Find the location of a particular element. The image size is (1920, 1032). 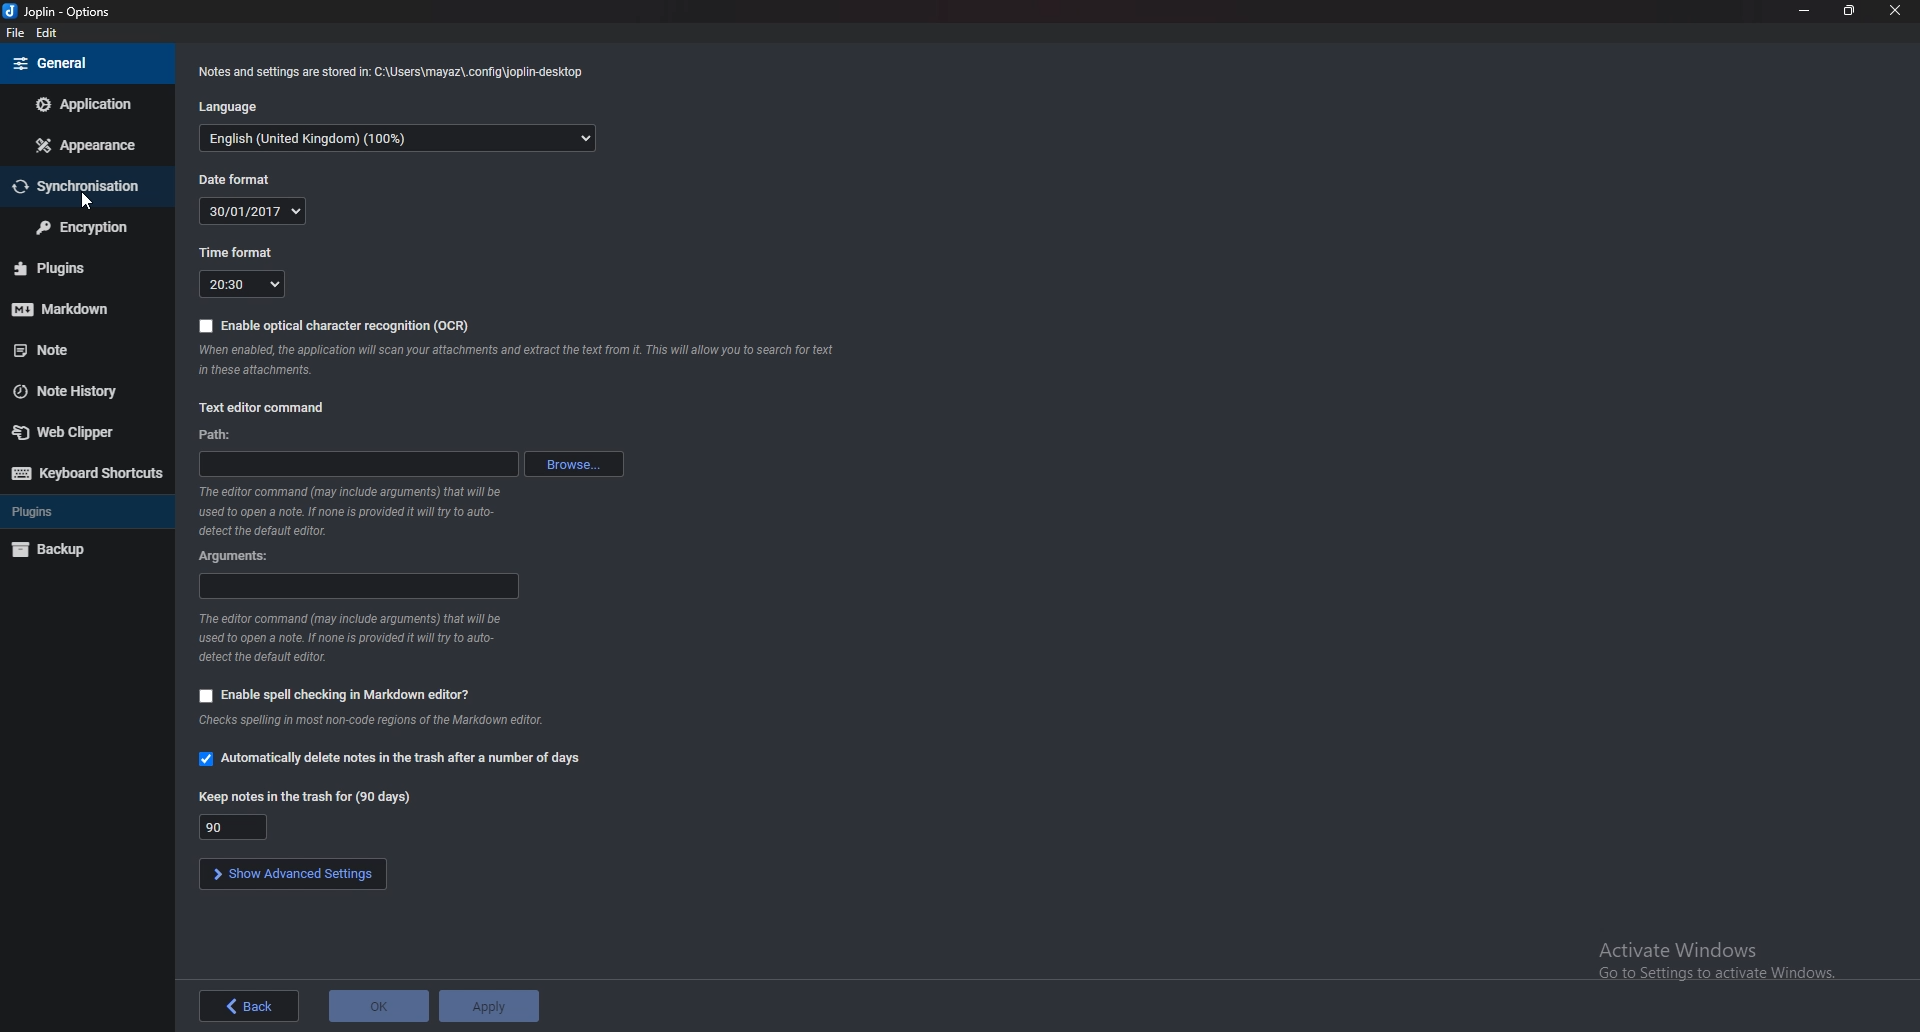

info is located at coordinates (354, 637).